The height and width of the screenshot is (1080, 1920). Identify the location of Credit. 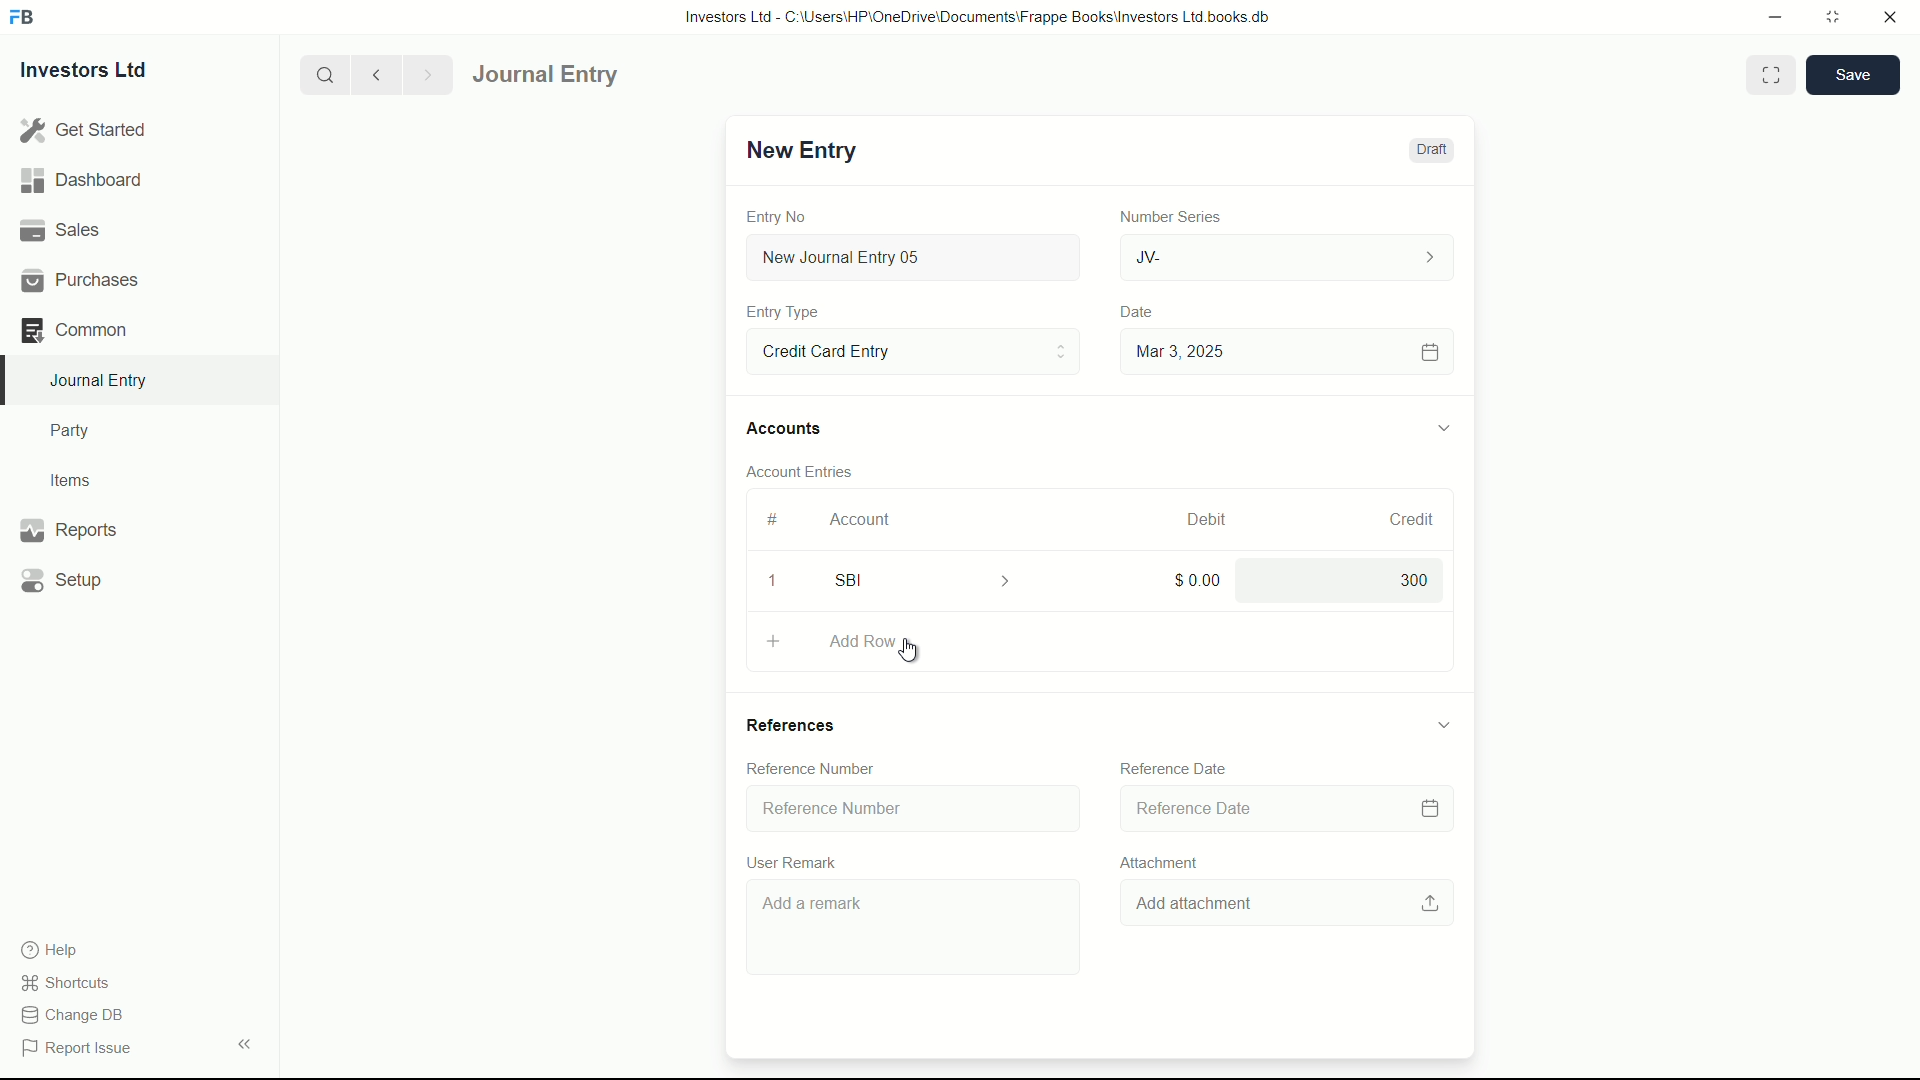
(1403, 520).